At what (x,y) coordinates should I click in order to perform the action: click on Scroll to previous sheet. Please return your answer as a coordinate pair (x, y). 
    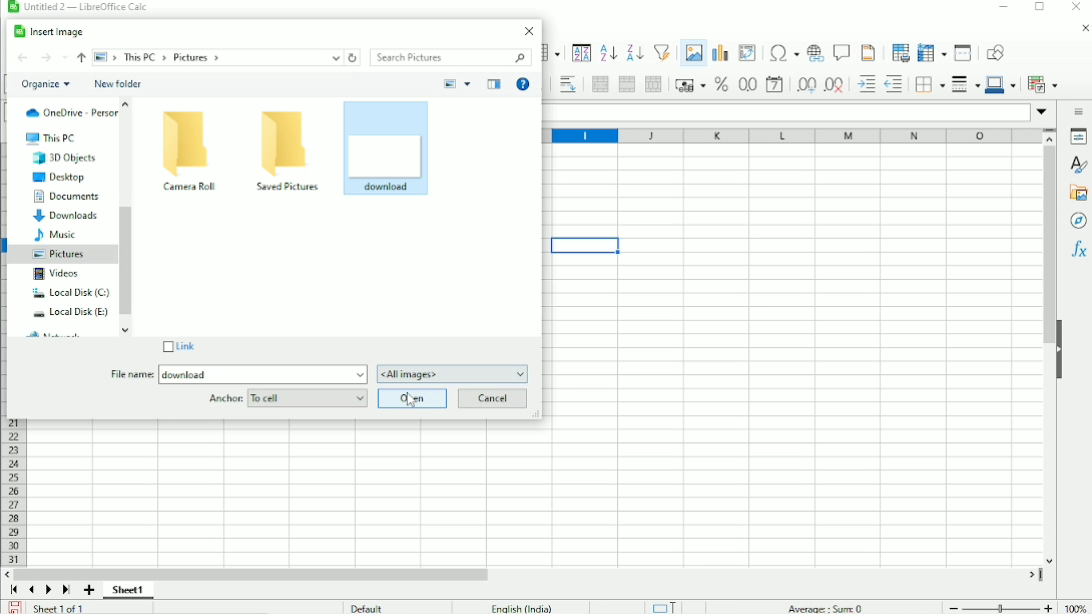
    Looking at the image, I should click on (31, 590).